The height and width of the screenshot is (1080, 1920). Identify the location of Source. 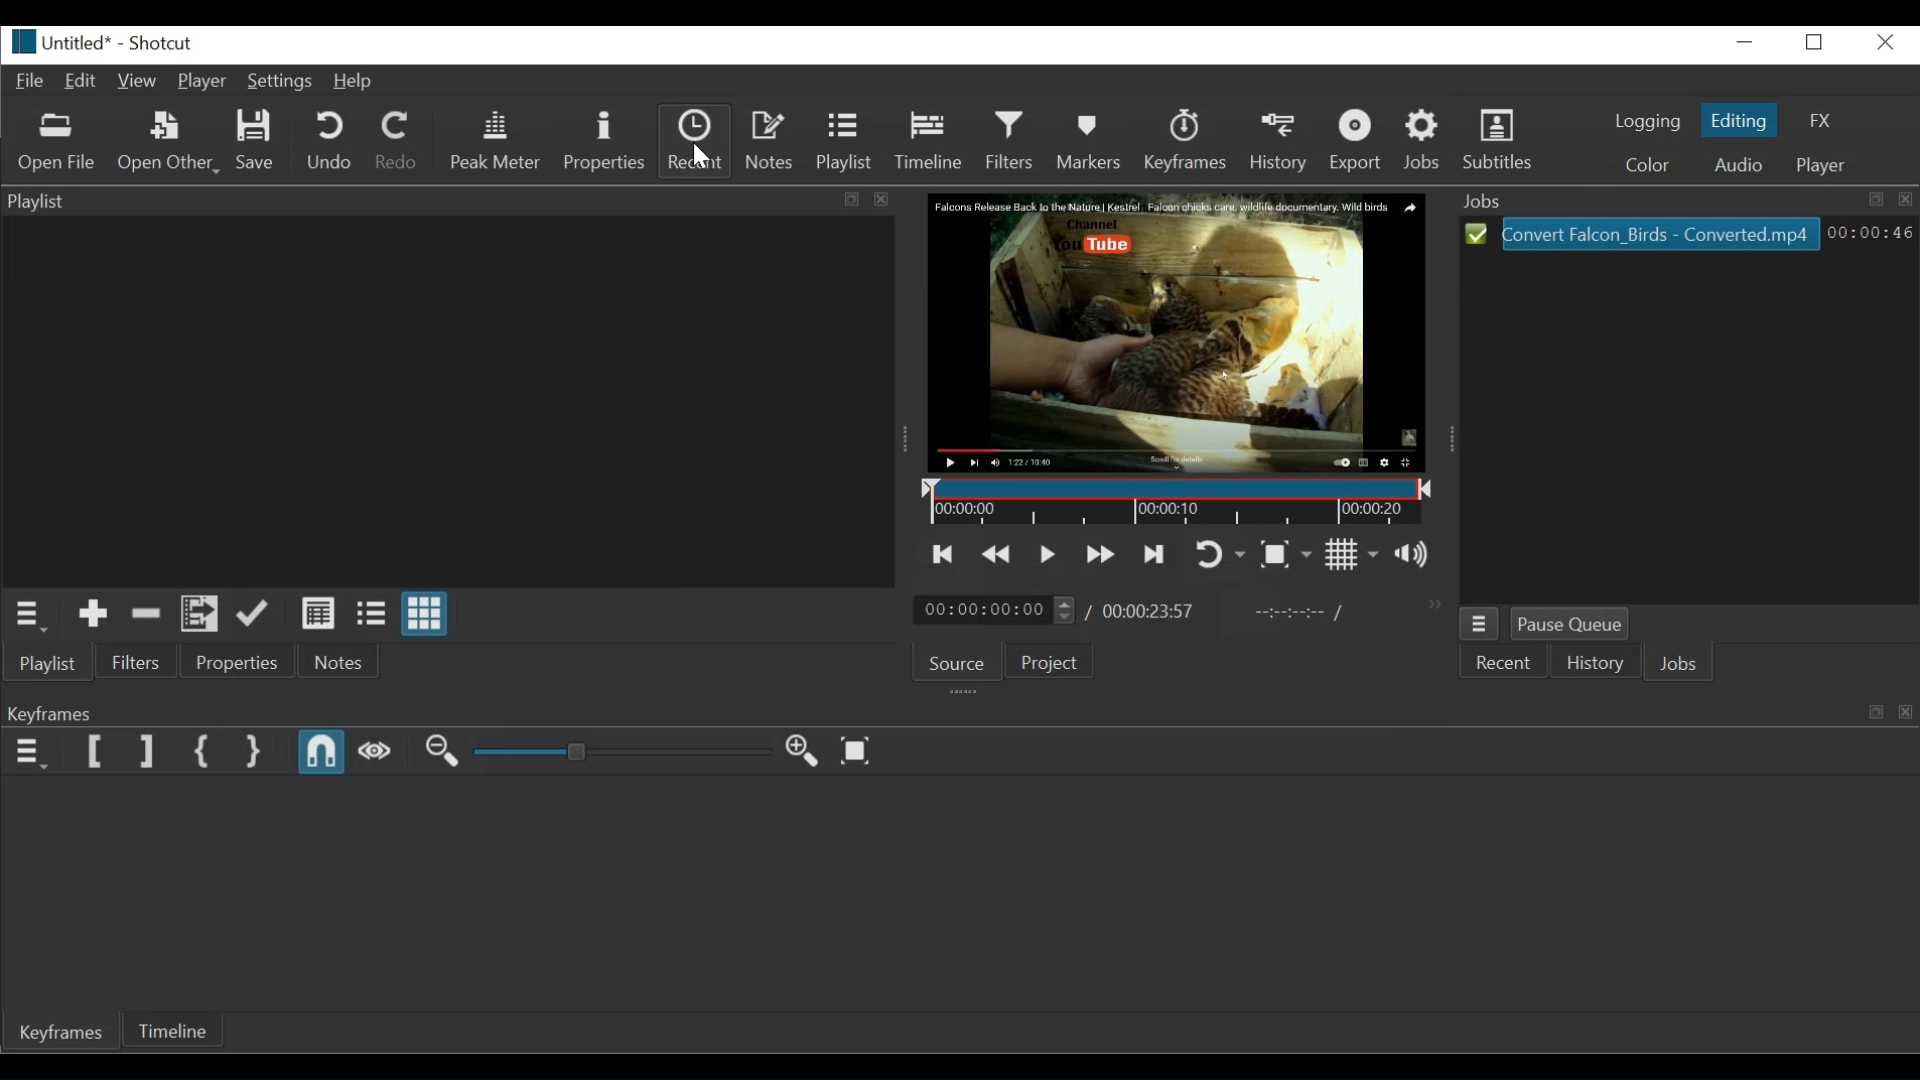
(956, 662).